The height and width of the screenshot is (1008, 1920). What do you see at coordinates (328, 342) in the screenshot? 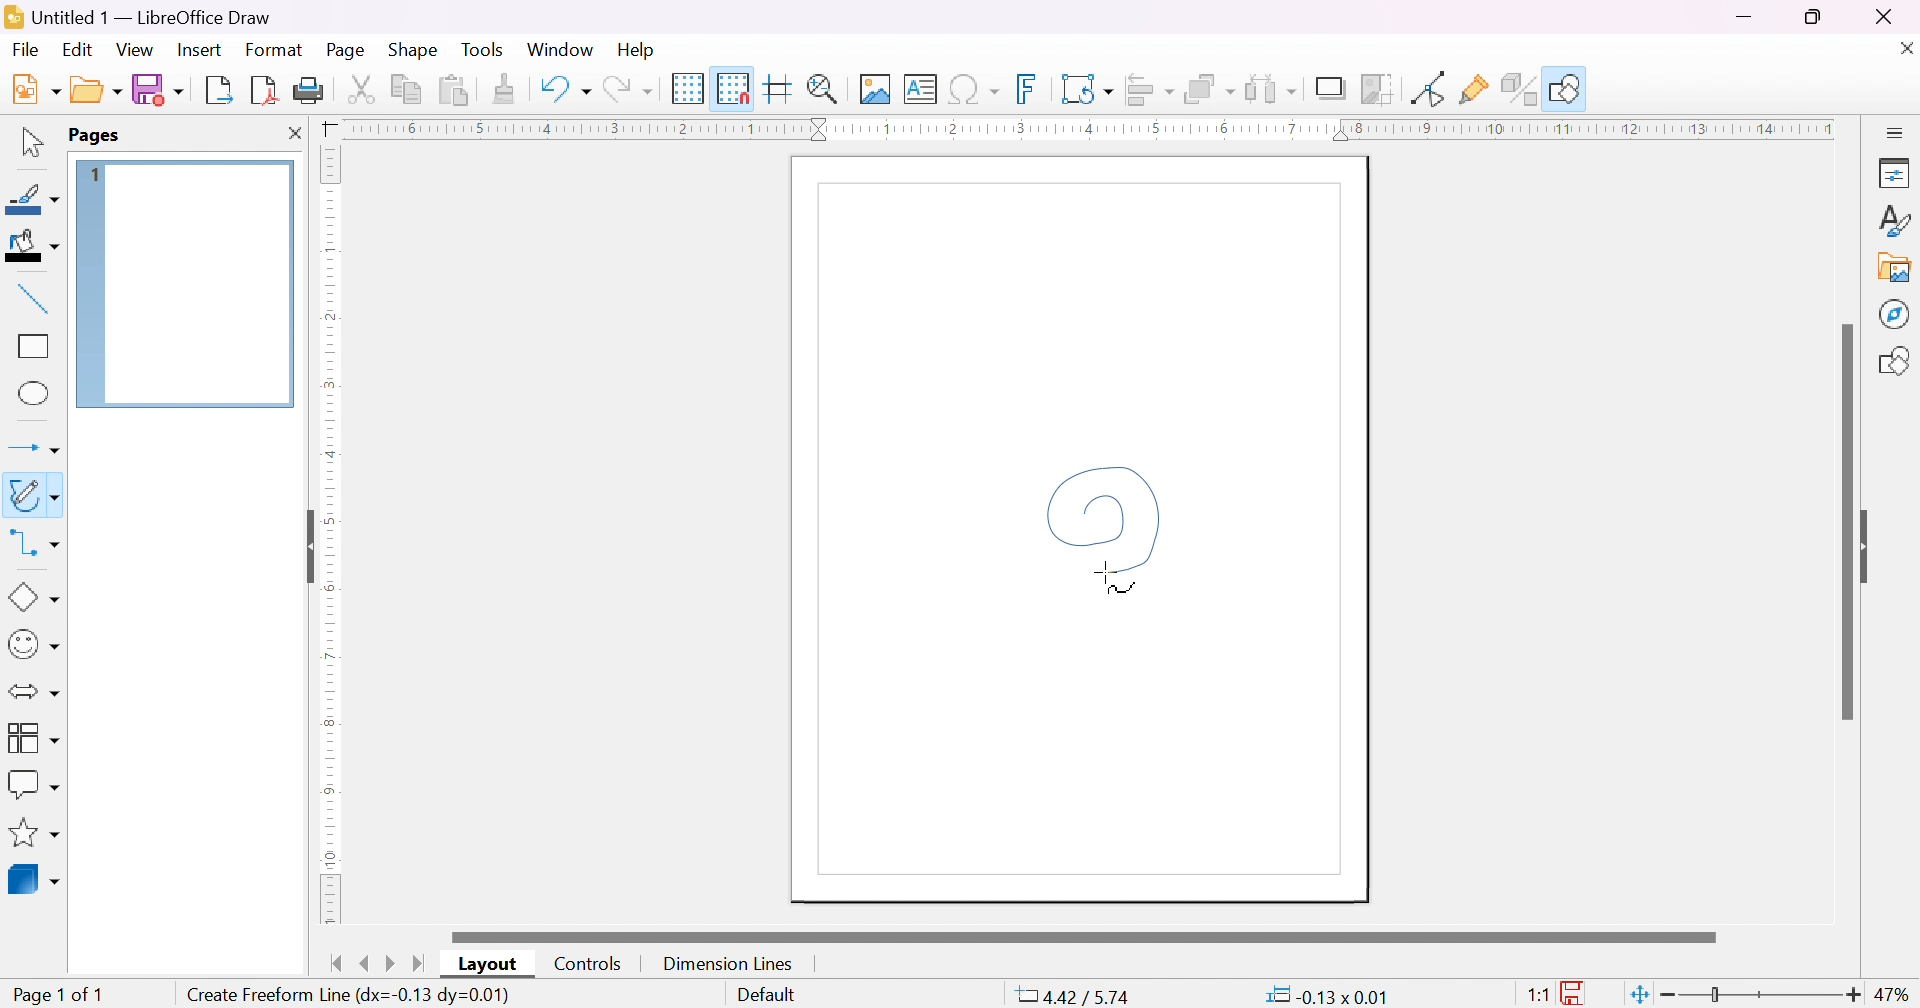
I see `ruler` at bounding box center [328, 342].